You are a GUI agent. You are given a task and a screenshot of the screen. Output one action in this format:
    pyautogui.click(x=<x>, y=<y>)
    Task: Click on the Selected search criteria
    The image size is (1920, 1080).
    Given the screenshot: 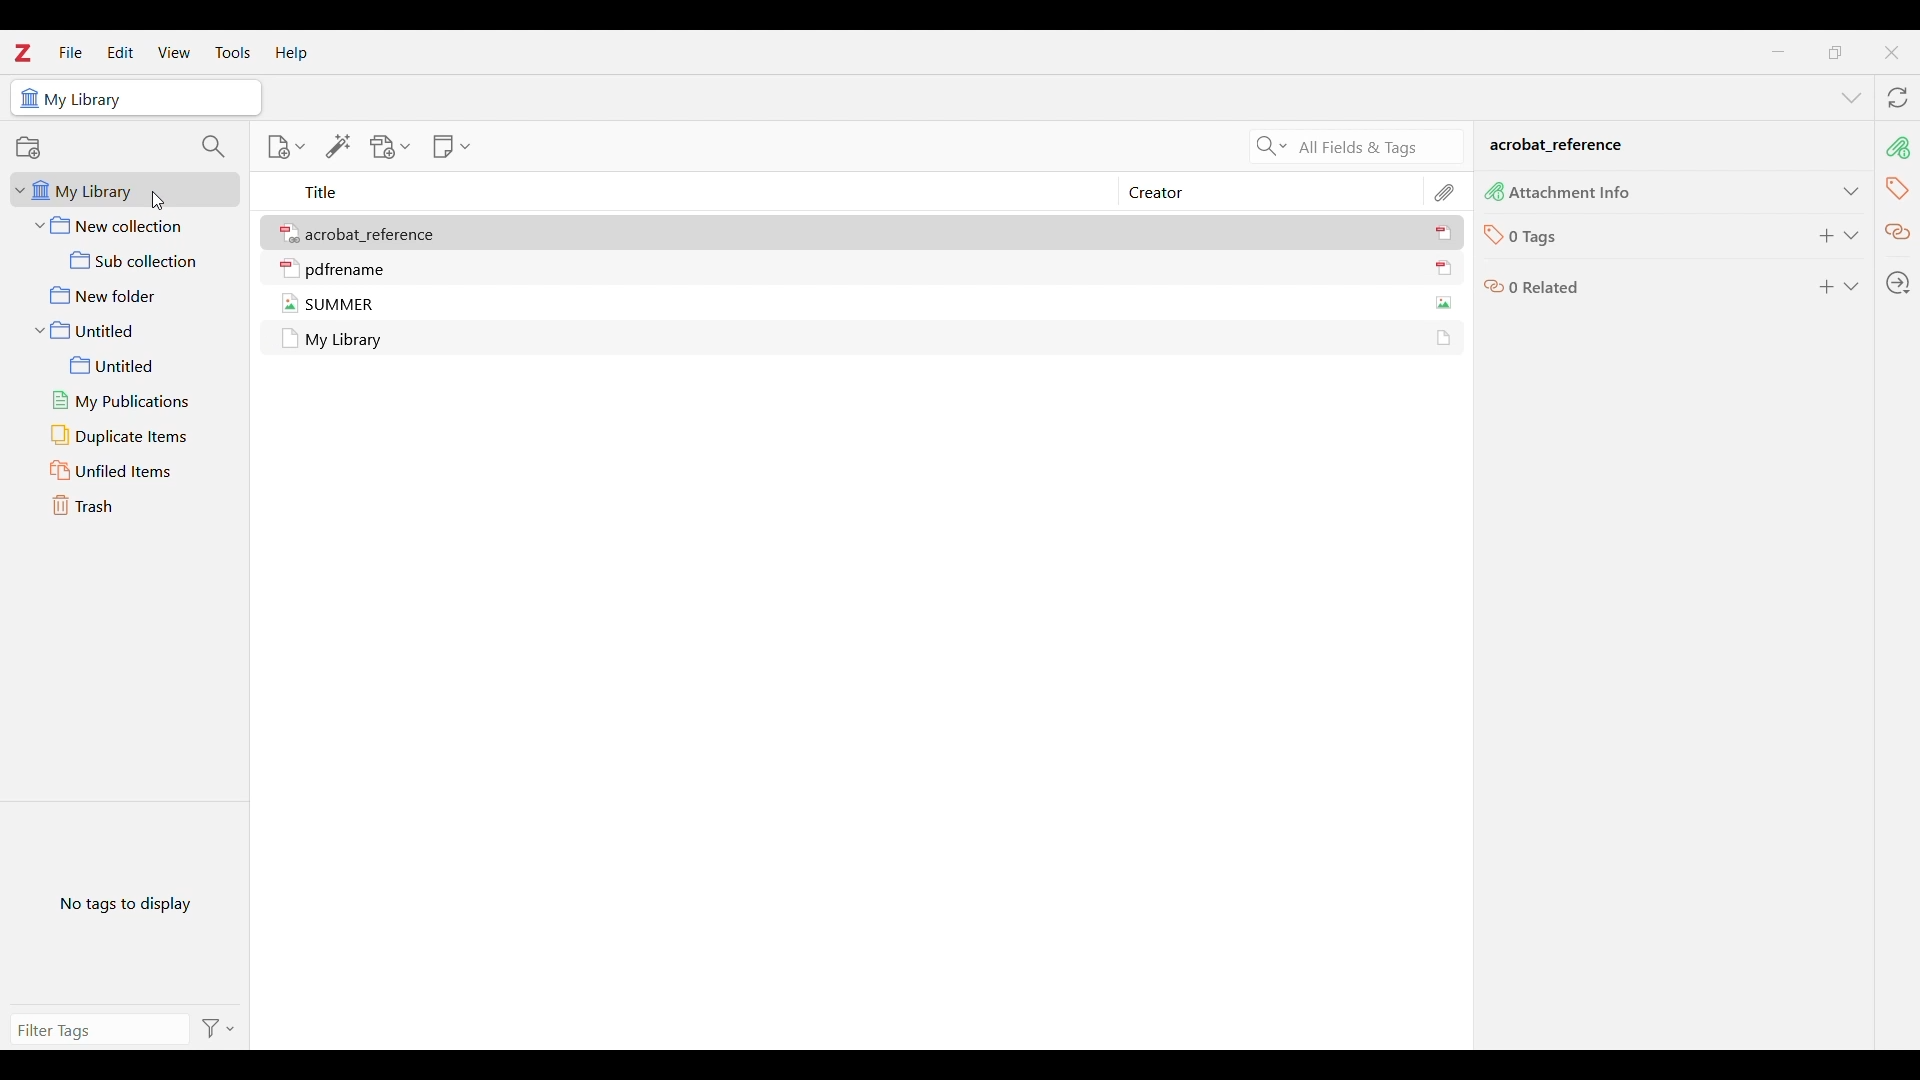 What is the action you would take?
    pyautogui.click(x=1375, y=148)
    